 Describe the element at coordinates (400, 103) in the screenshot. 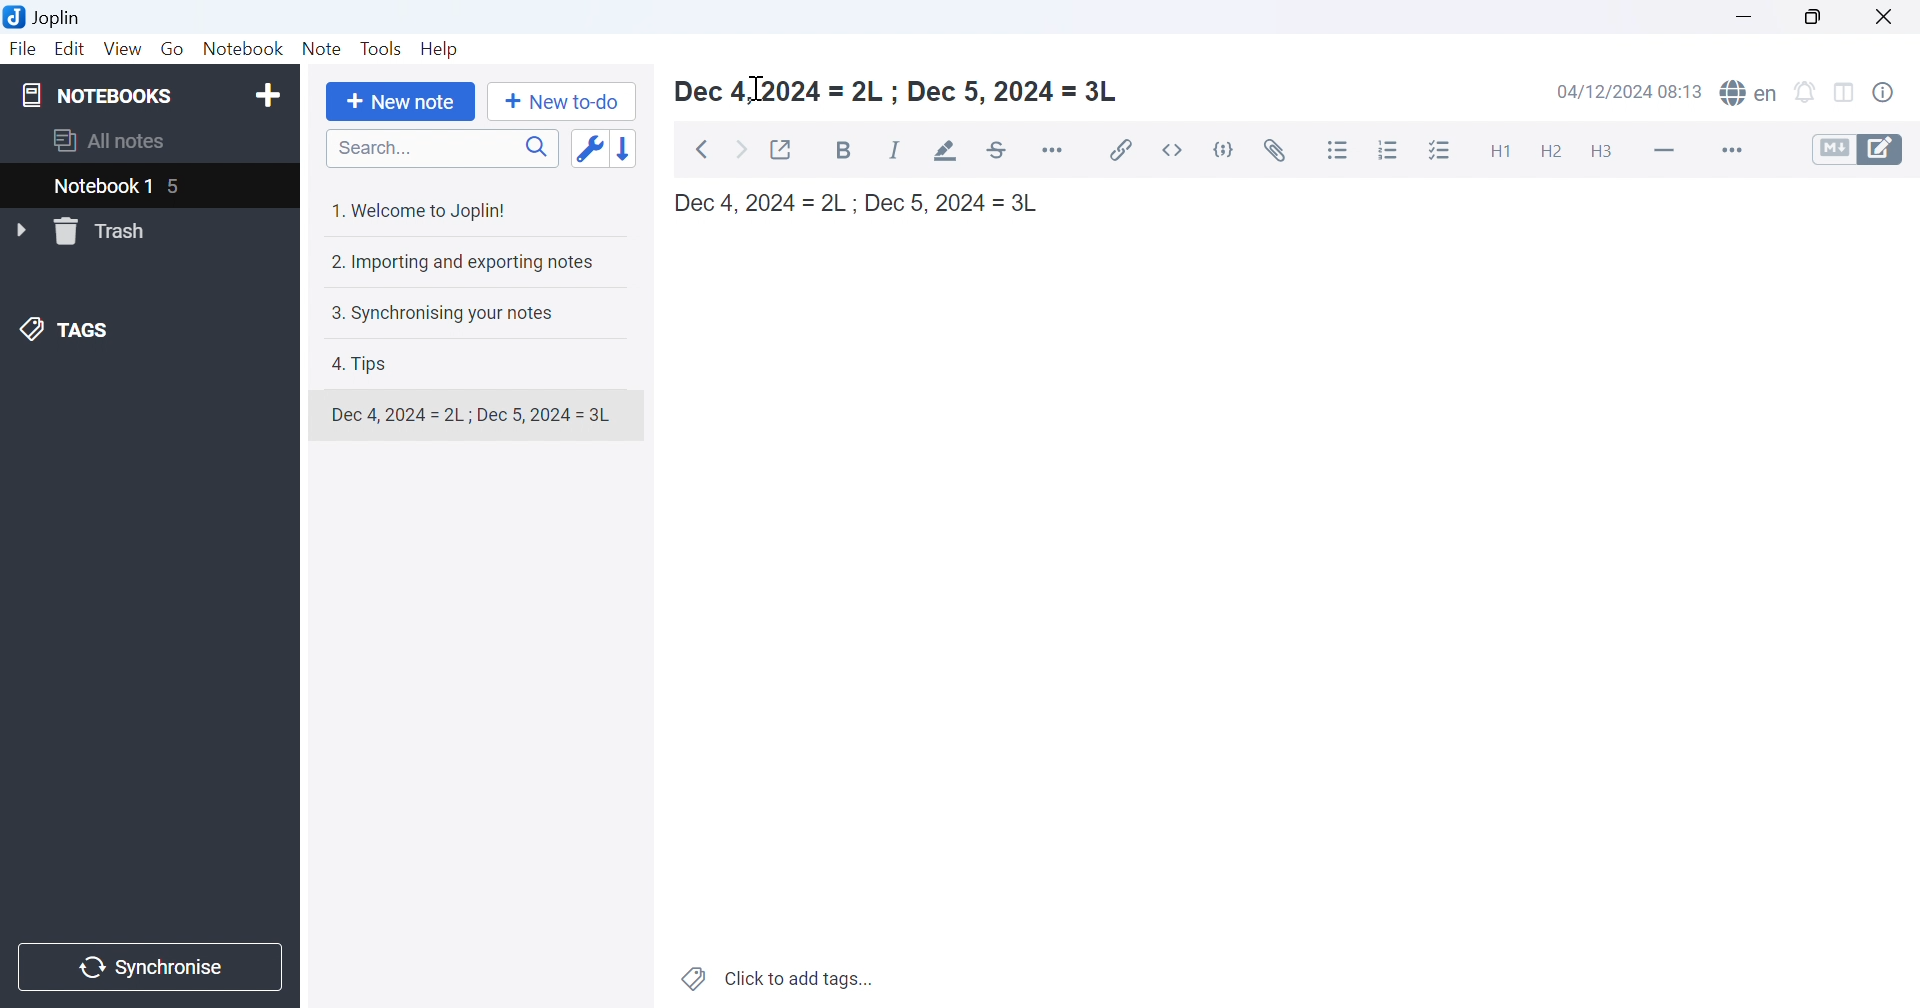

I see `New note` at that location.